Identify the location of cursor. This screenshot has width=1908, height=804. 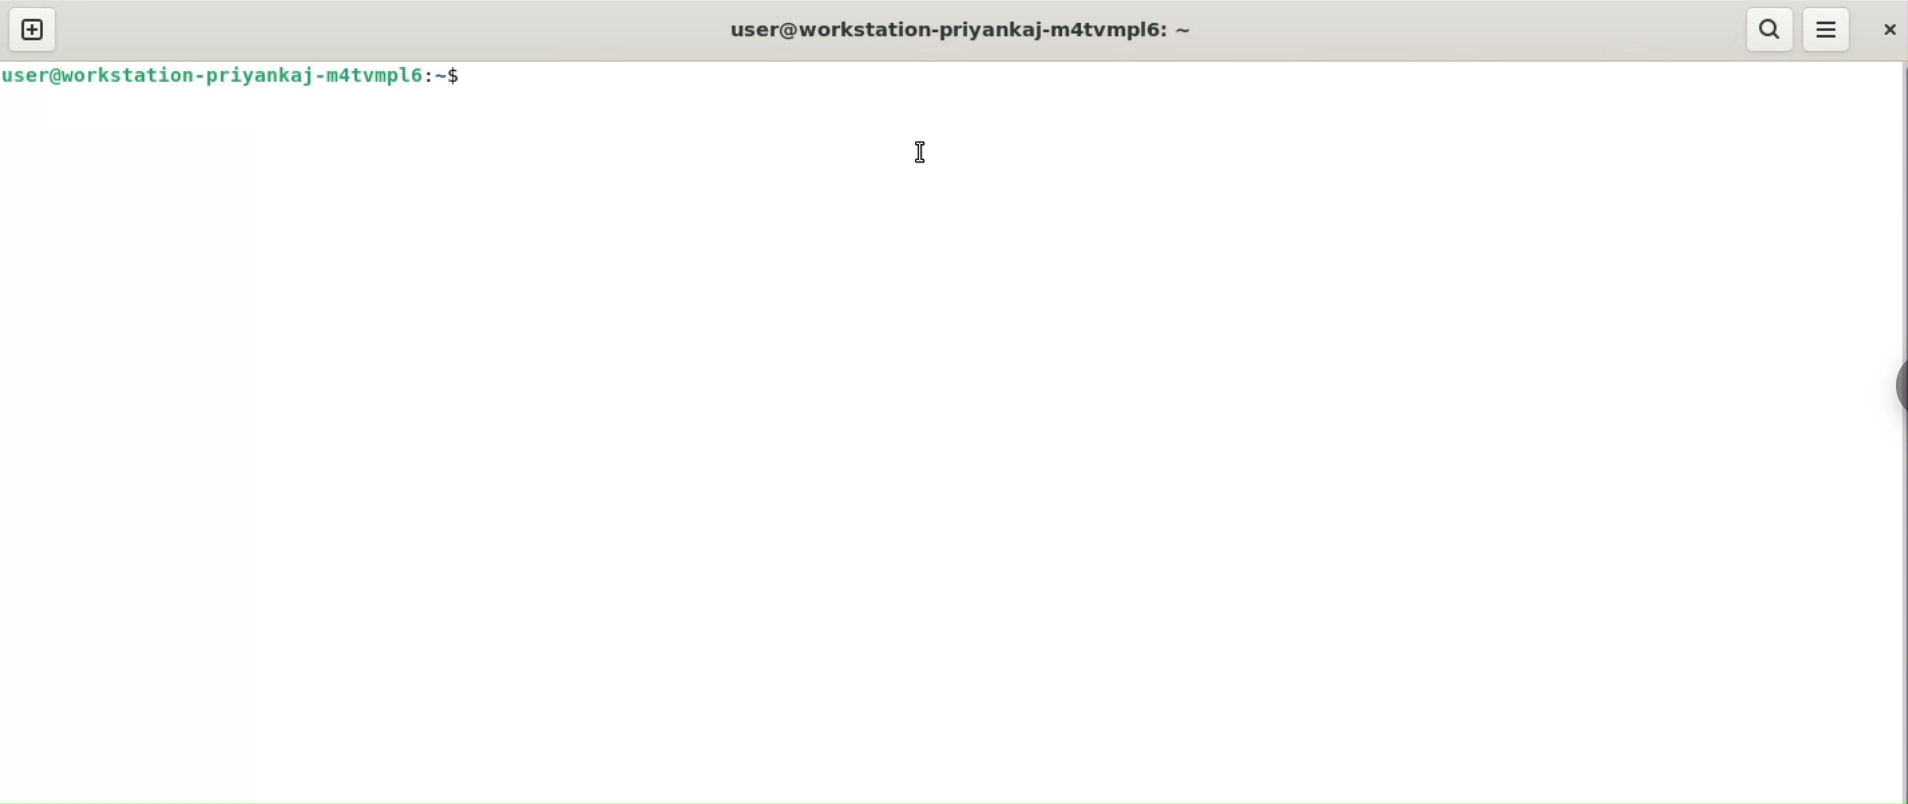
(923, 155).